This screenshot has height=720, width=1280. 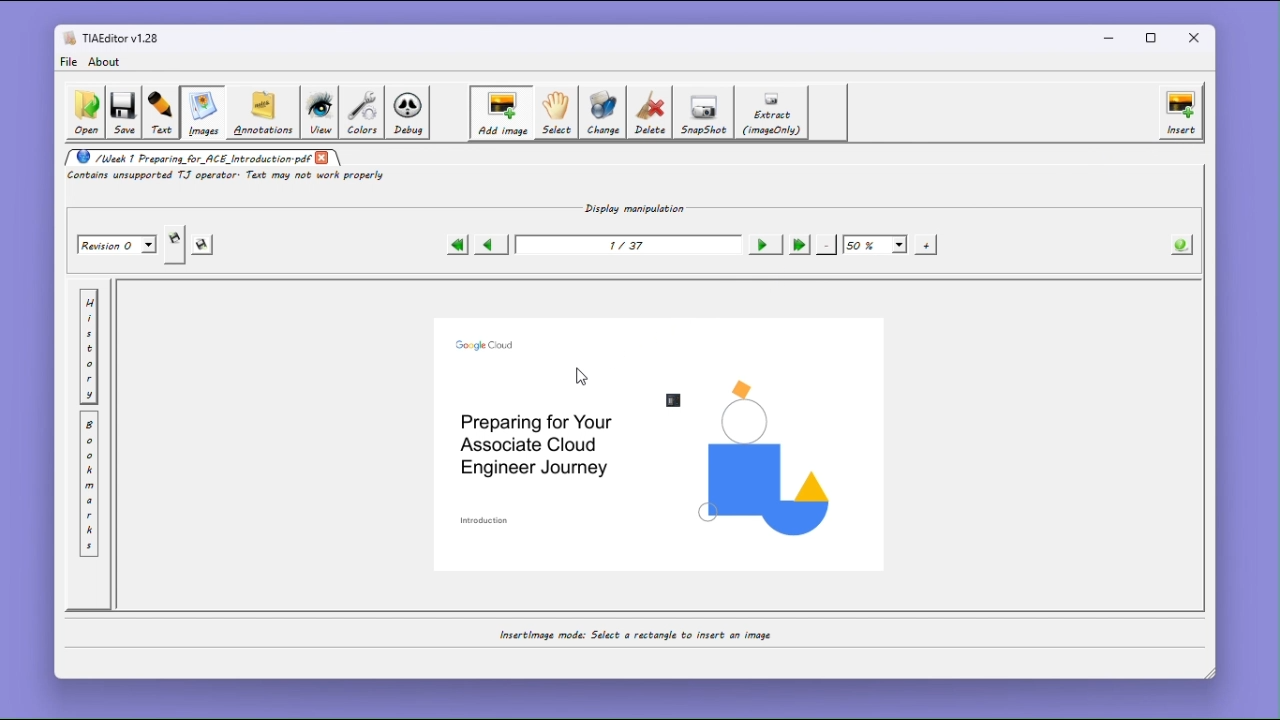 I want to click on Visual element png image, so click(x=763, y=458).